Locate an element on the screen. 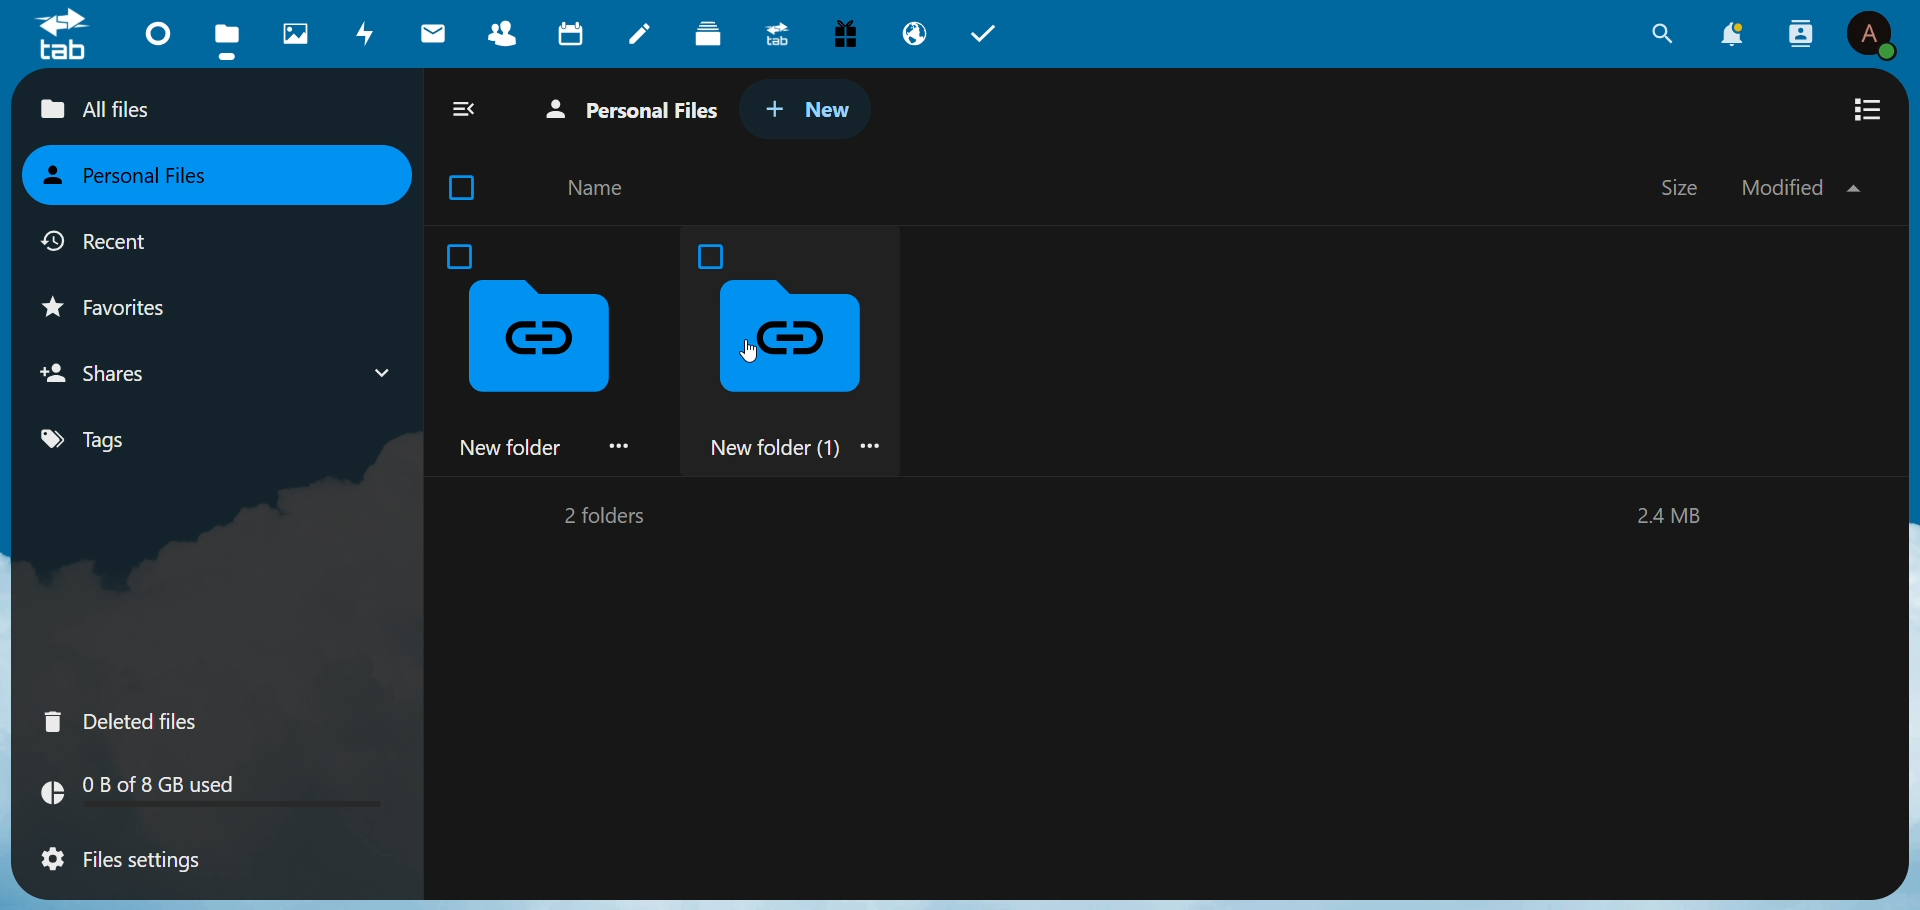 This screenshot has height=910, width=1920. calender is located at coordinates (573, 33).